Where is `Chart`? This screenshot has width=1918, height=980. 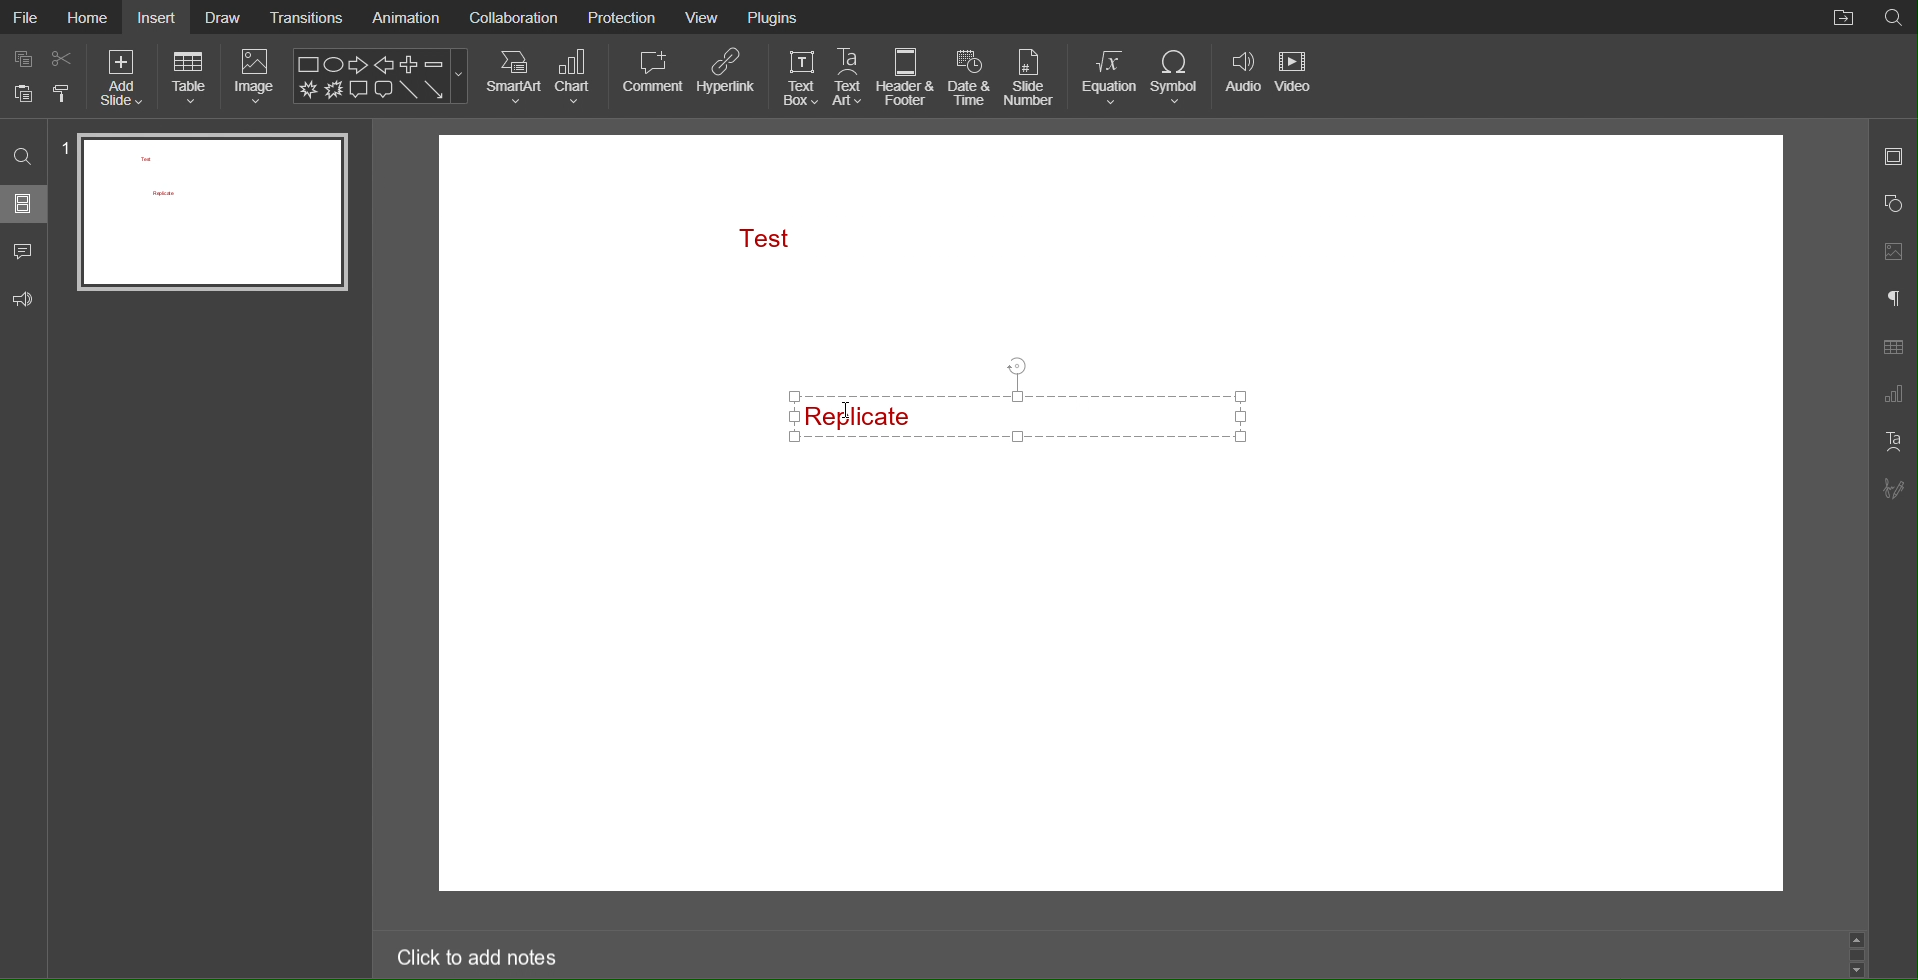
Chart is located at coordinates (578, 77).